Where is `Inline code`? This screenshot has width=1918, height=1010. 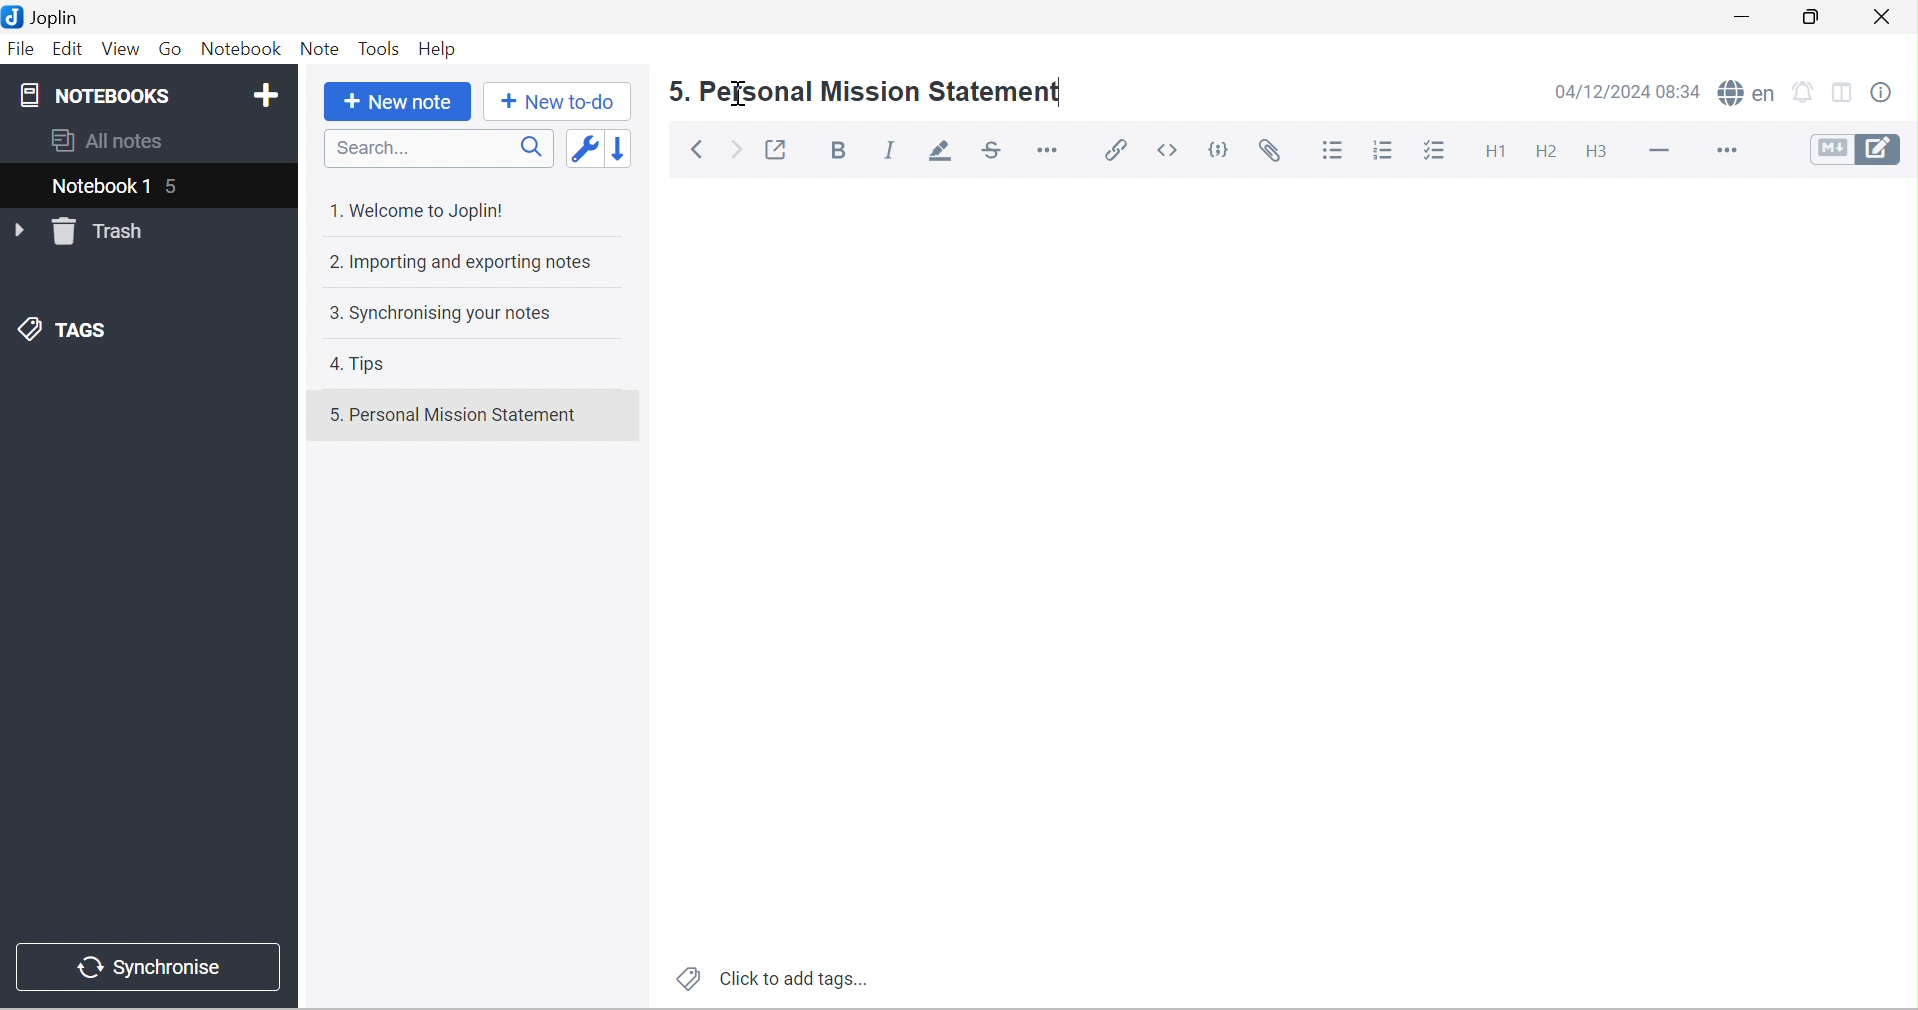 Inline code is located at coordinates (1166, 151).